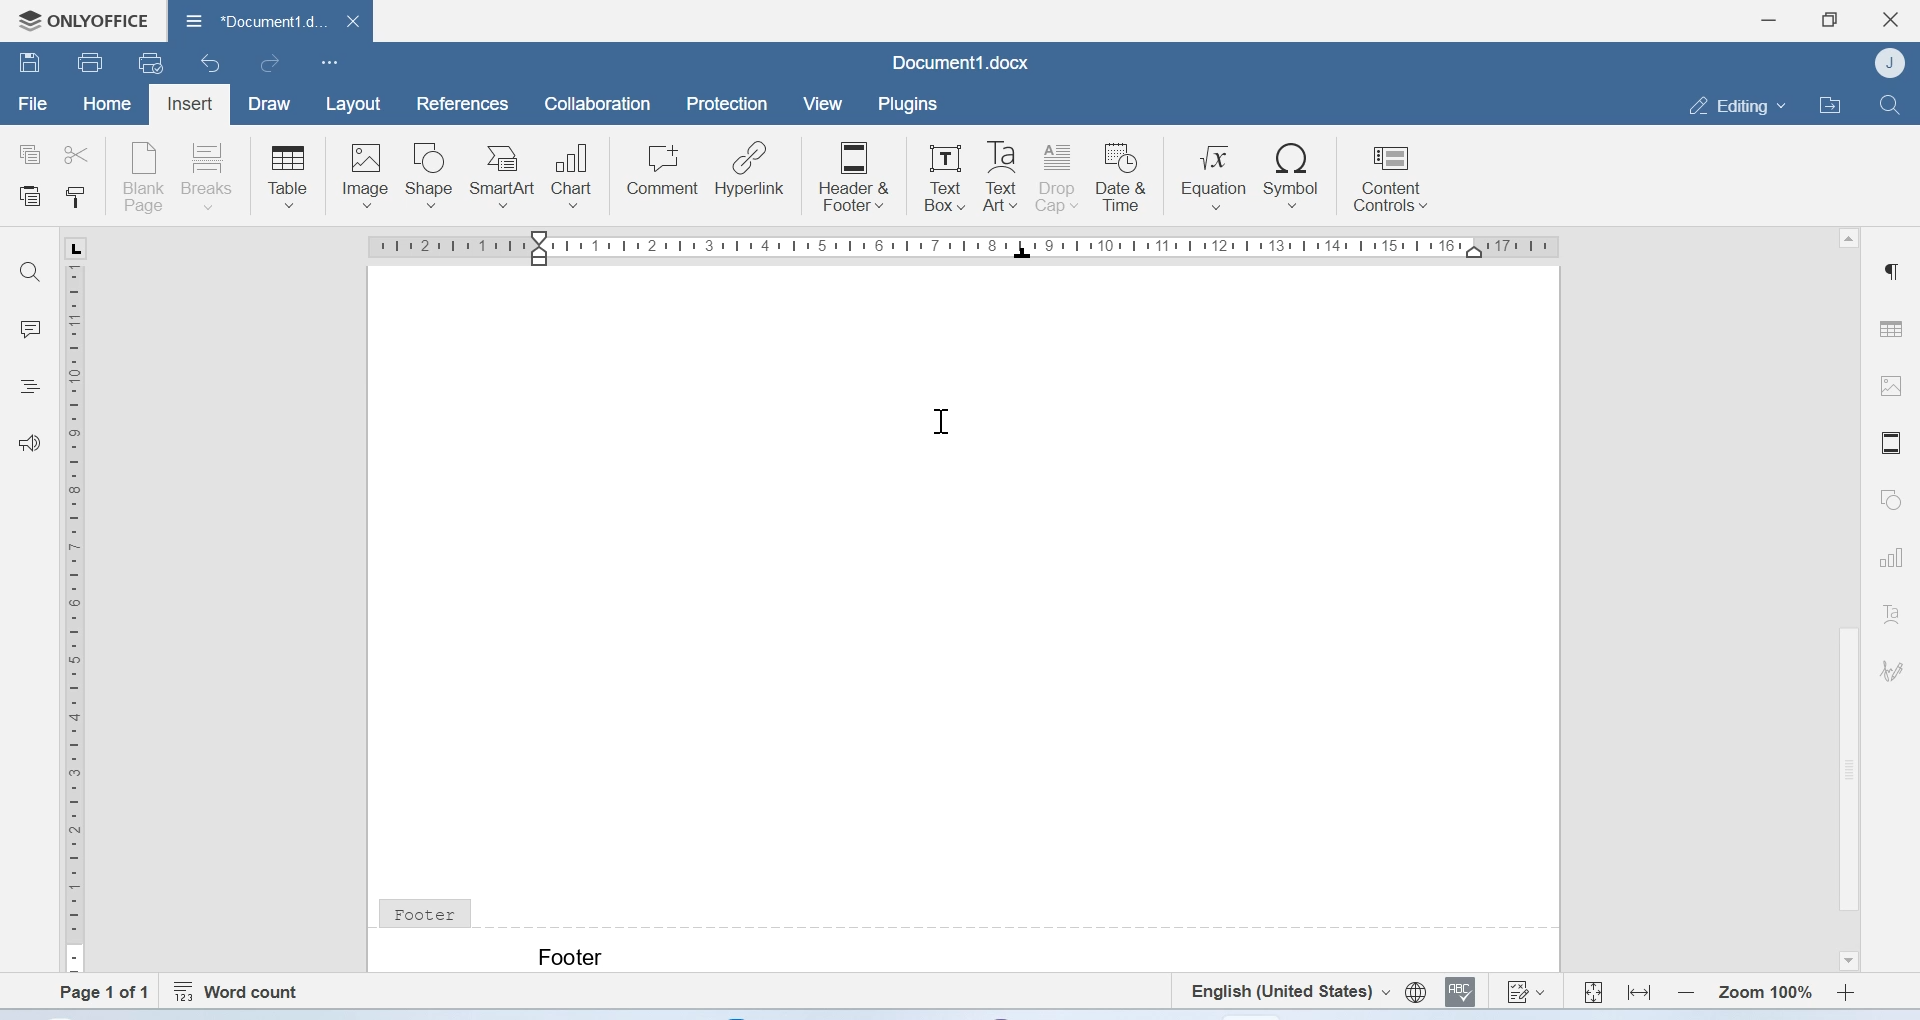  I want to click on Hyperlink, so click(751, 172).